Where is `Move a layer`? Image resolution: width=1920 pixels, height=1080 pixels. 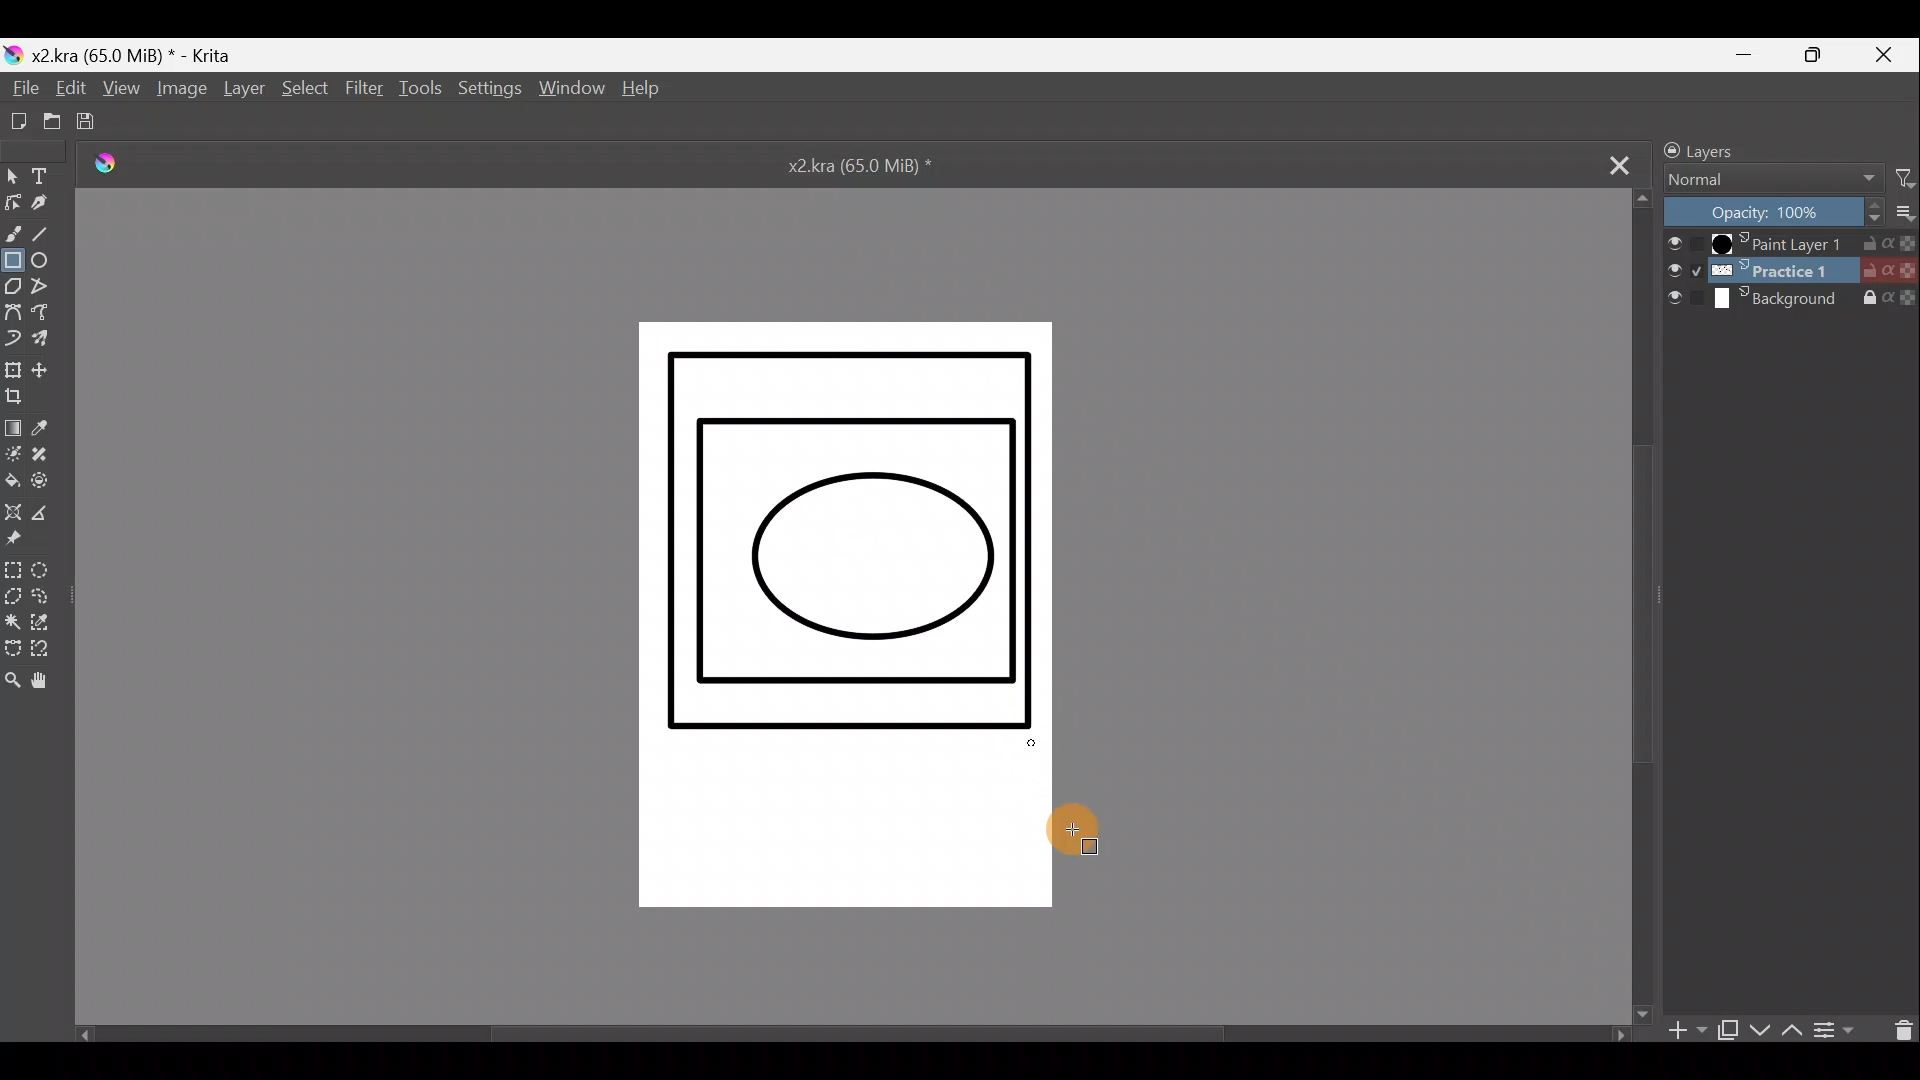
Move a layer is located at coordinates (44, 367).